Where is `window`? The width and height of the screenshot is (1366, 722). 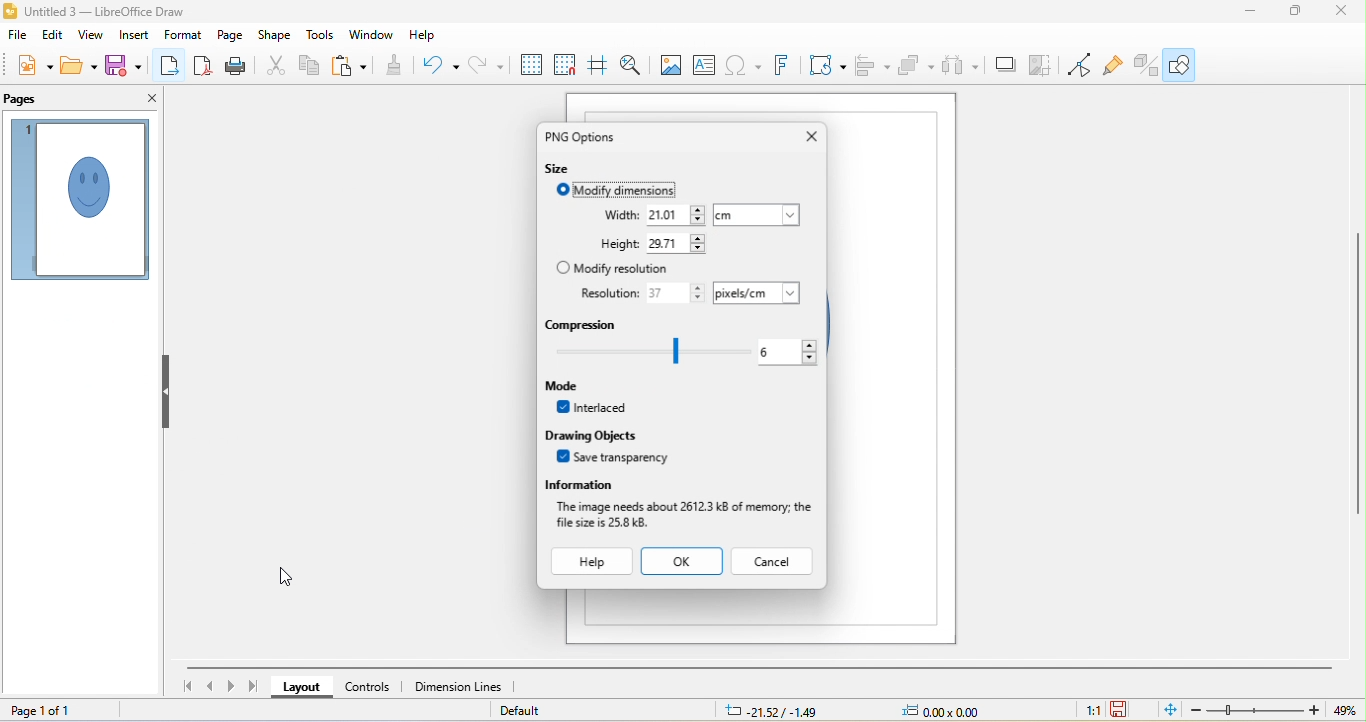
window is located at coordinates (373, 35).